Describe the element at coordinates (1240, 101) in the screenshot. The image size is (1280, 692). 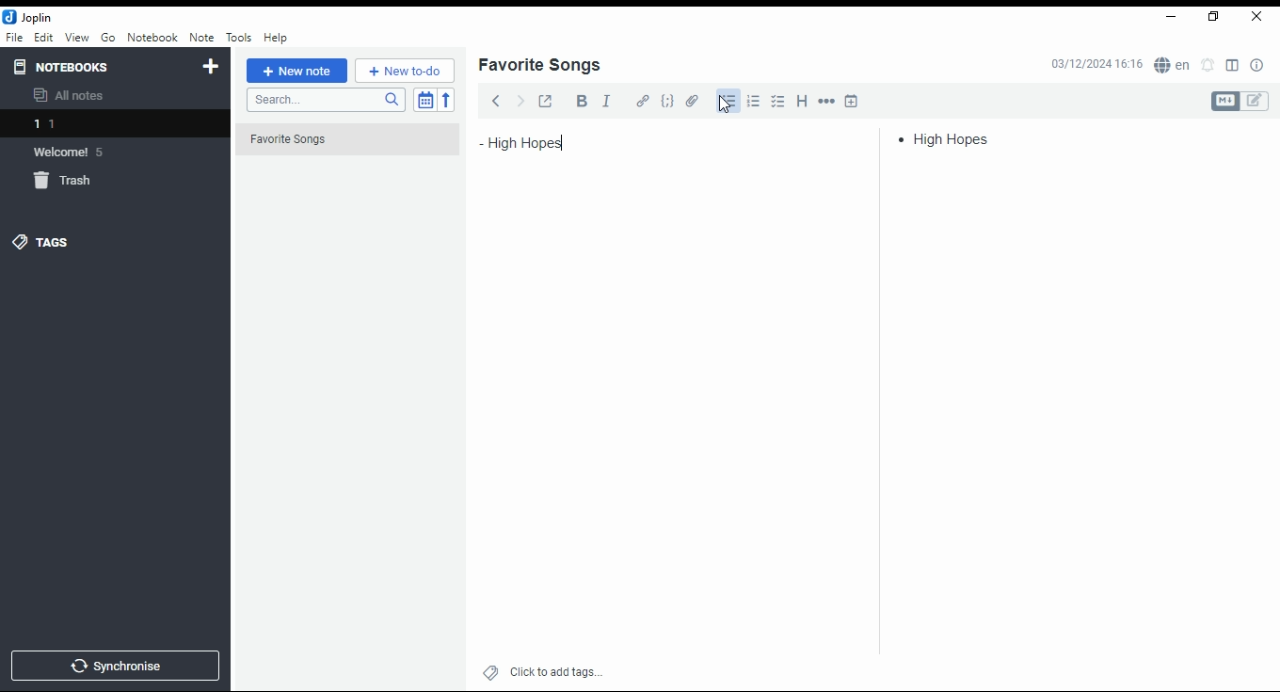
I see `toggle editors` at that location.